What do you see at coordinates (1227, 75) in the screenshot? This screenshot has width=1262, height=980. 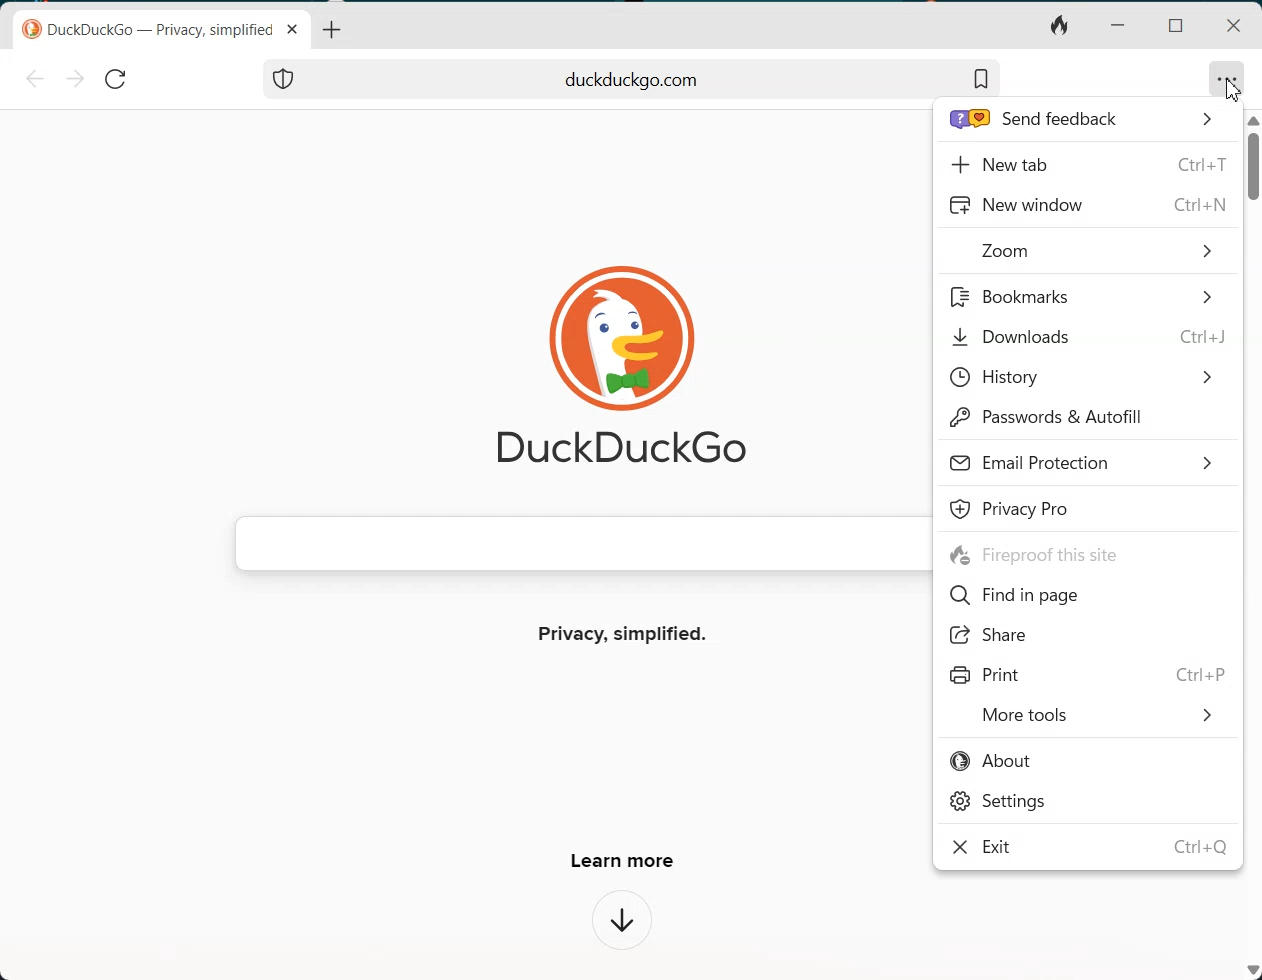 I see `meatball tool` at bounding box center [1227, 75].